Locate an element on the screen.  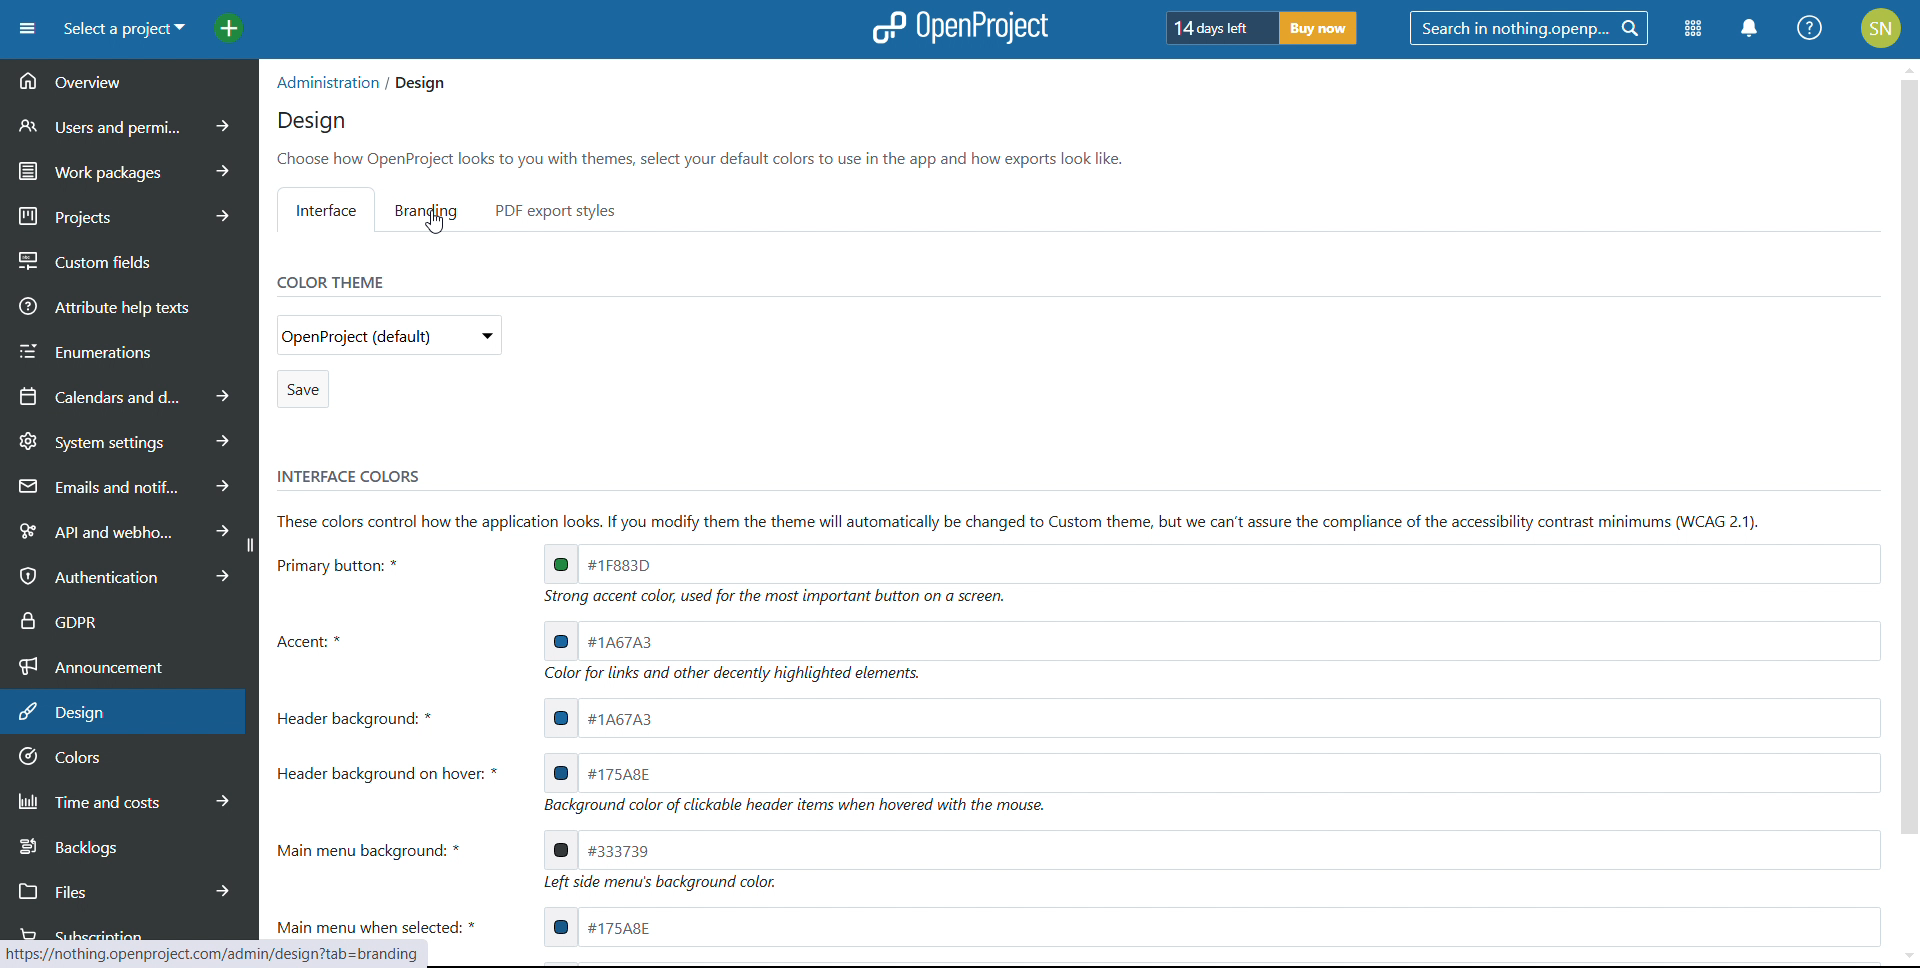
Choose how OpenProject looks to you with themes, select your default colors to use in the app and how exports look like. is located at coordinates (706, 158).